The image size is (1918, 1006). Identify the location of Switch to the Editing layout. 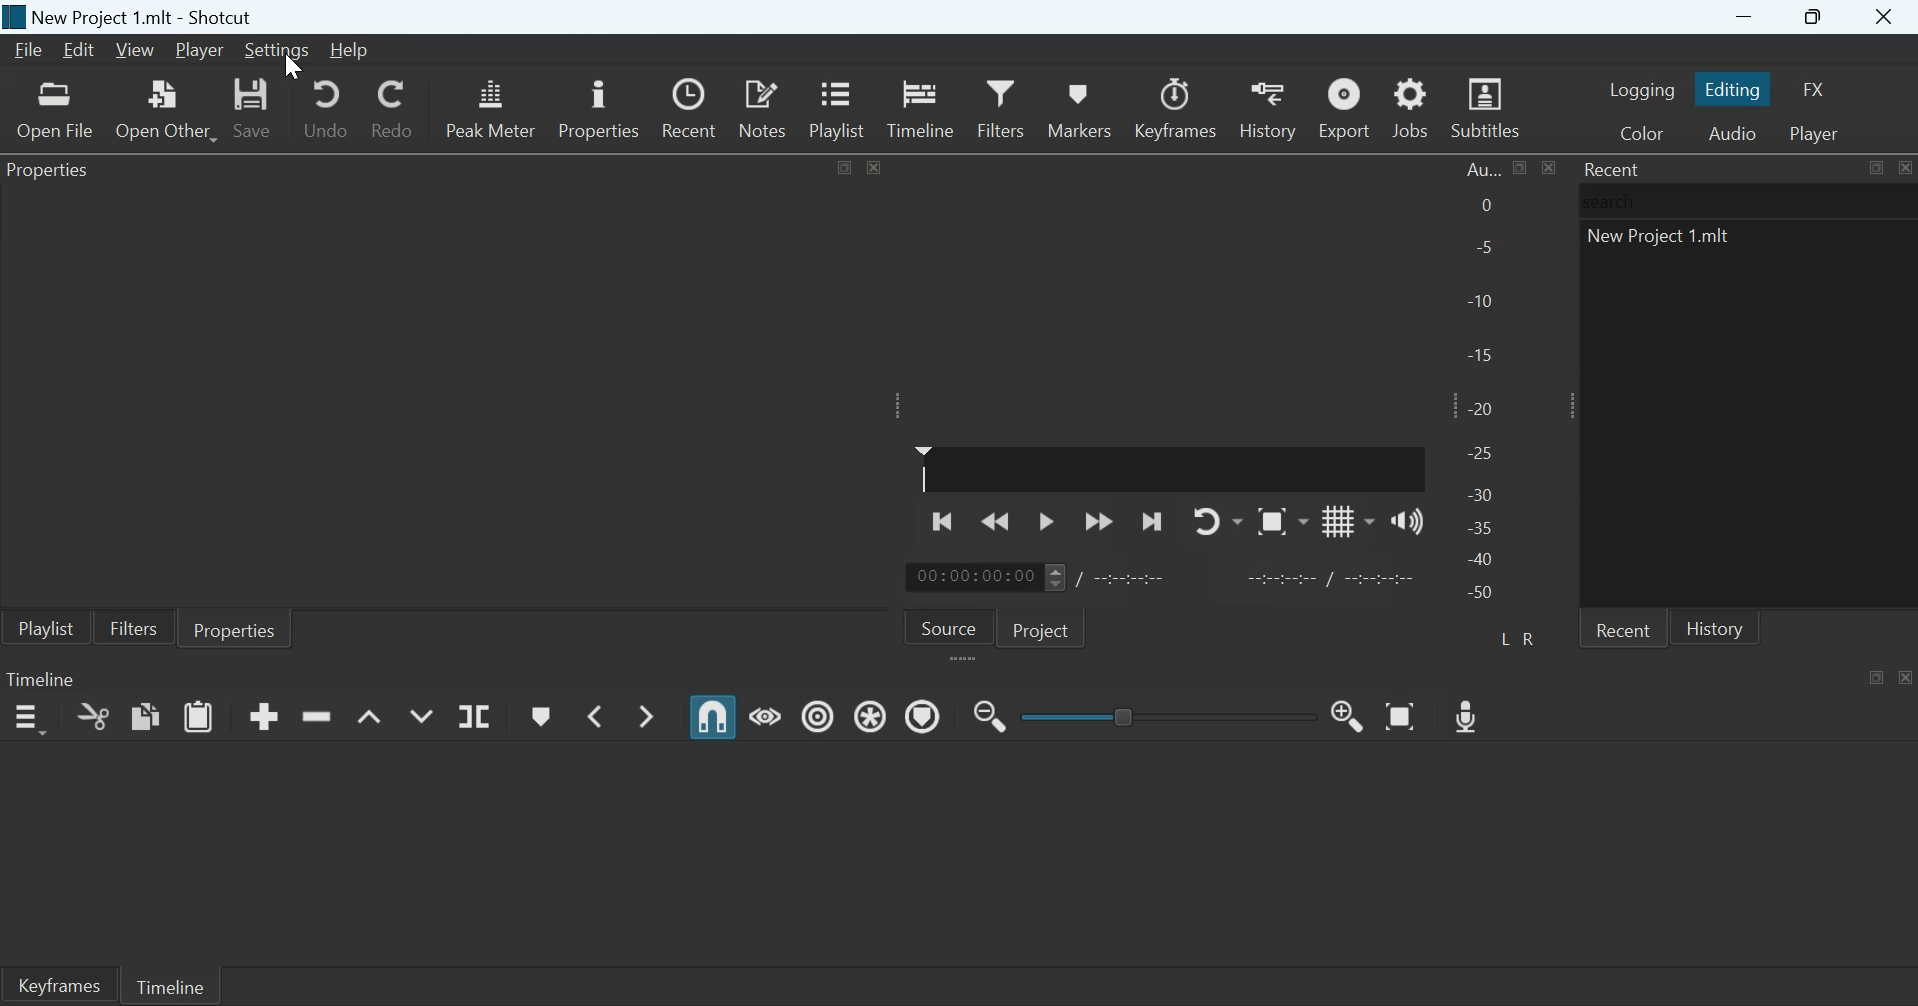
(1735, 89).